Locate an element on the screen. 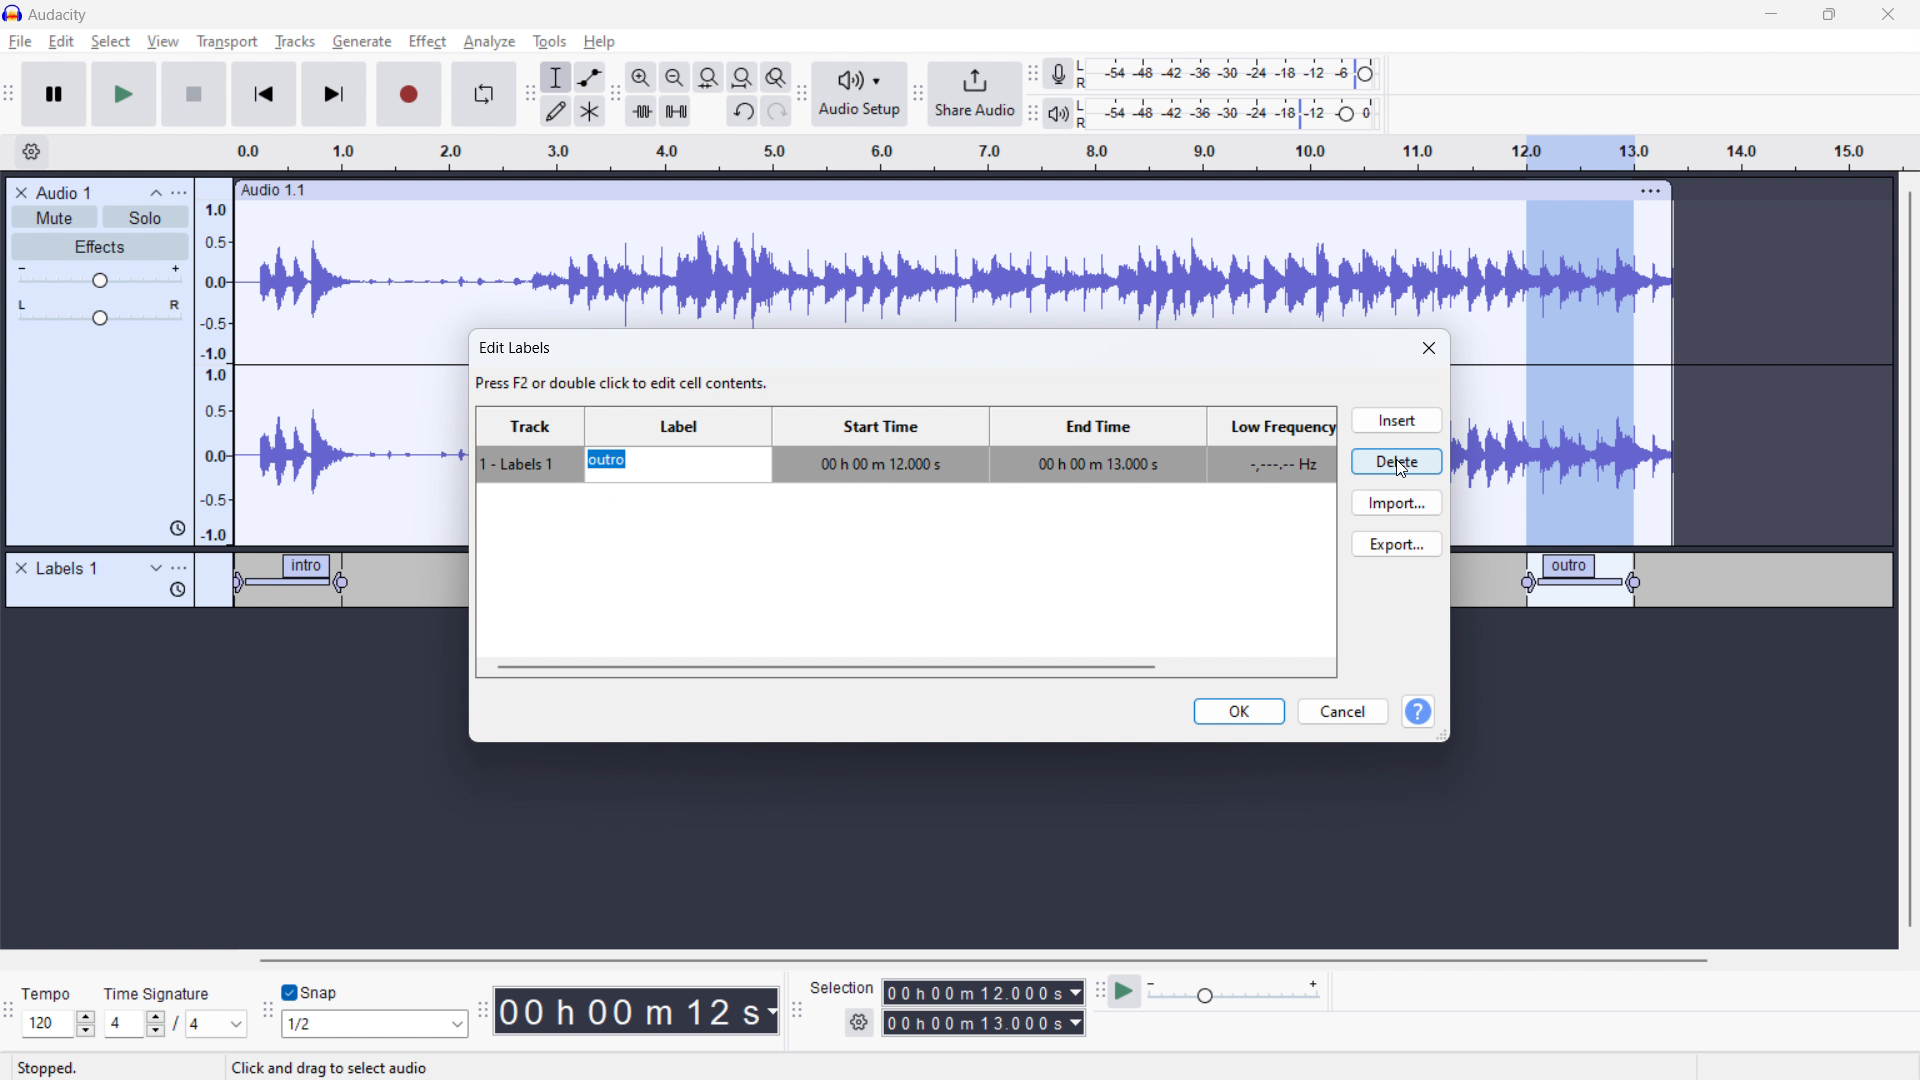 The height and width of the screenshot is (1080, 1920). playback level is located at coordinates (1242, 112).